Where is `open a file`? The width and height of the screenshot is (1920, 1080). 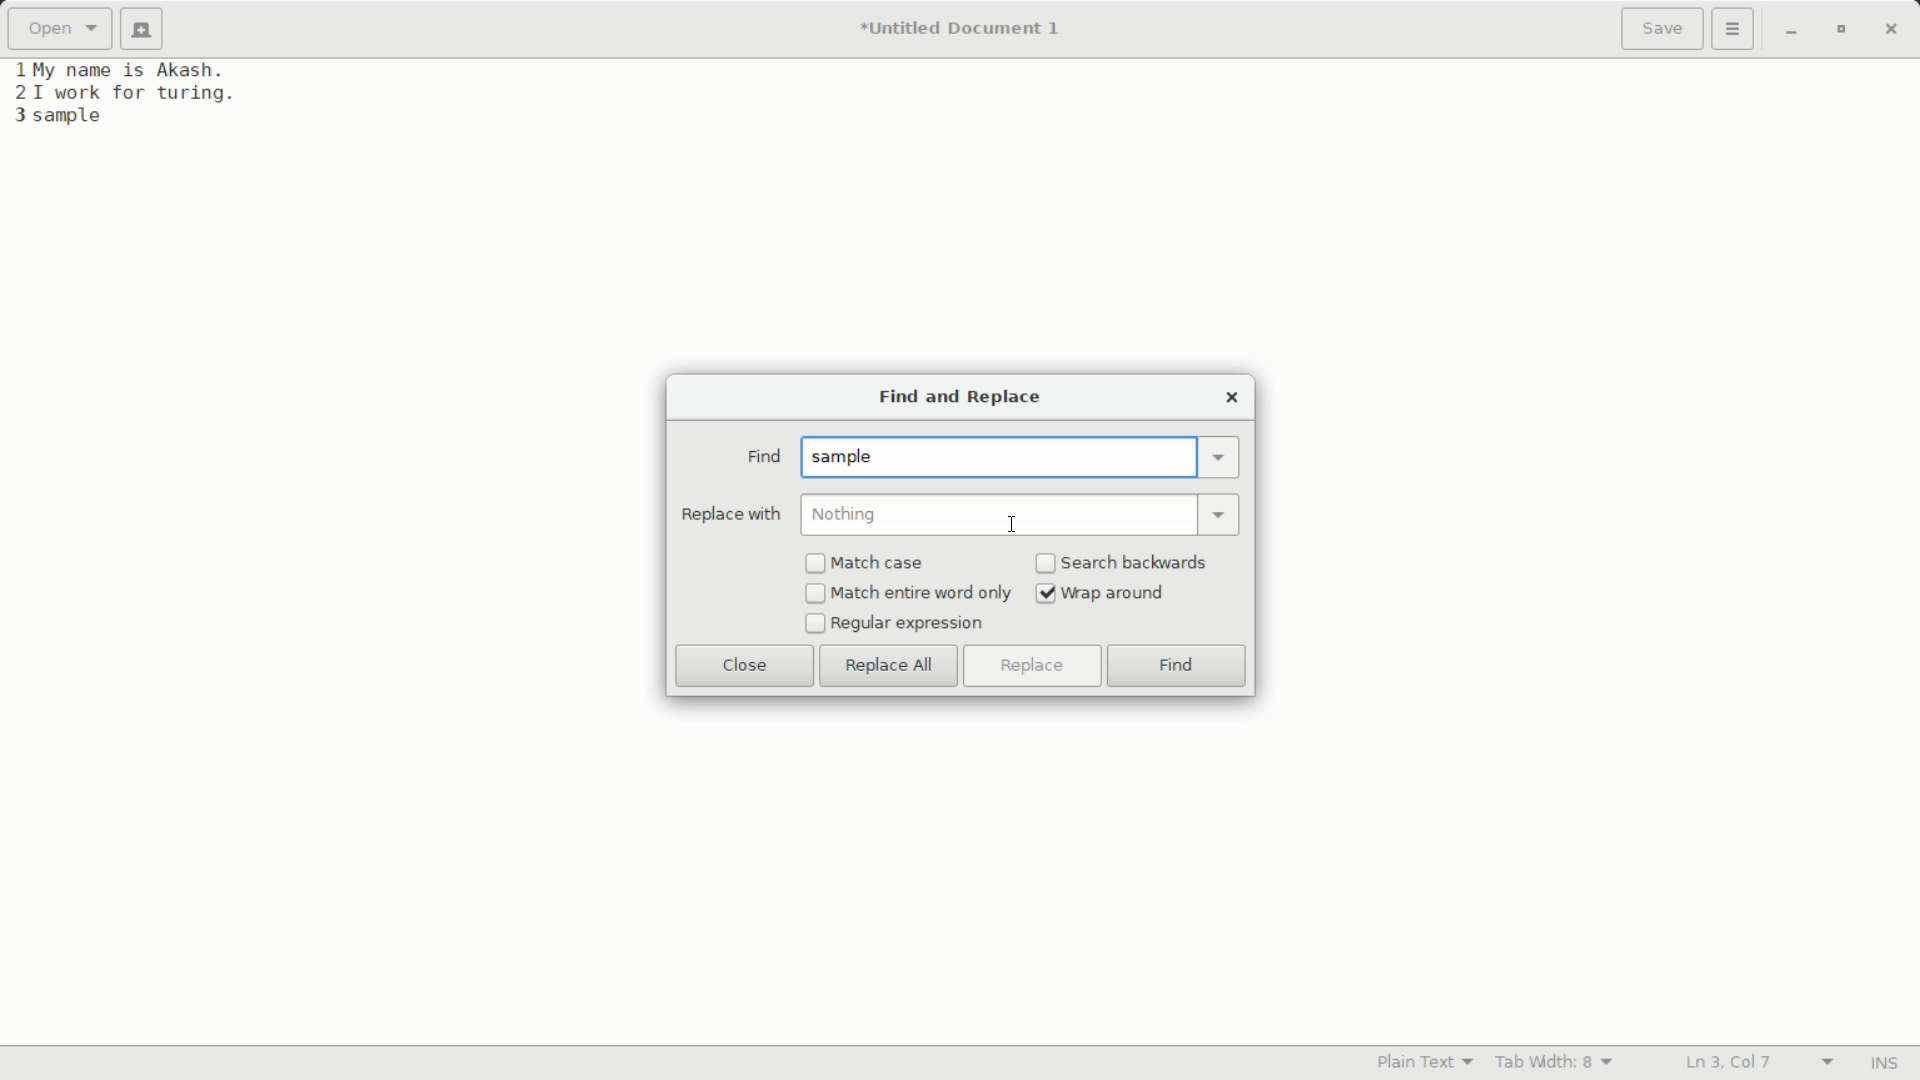 open a file is located at coordinates (59, 29).